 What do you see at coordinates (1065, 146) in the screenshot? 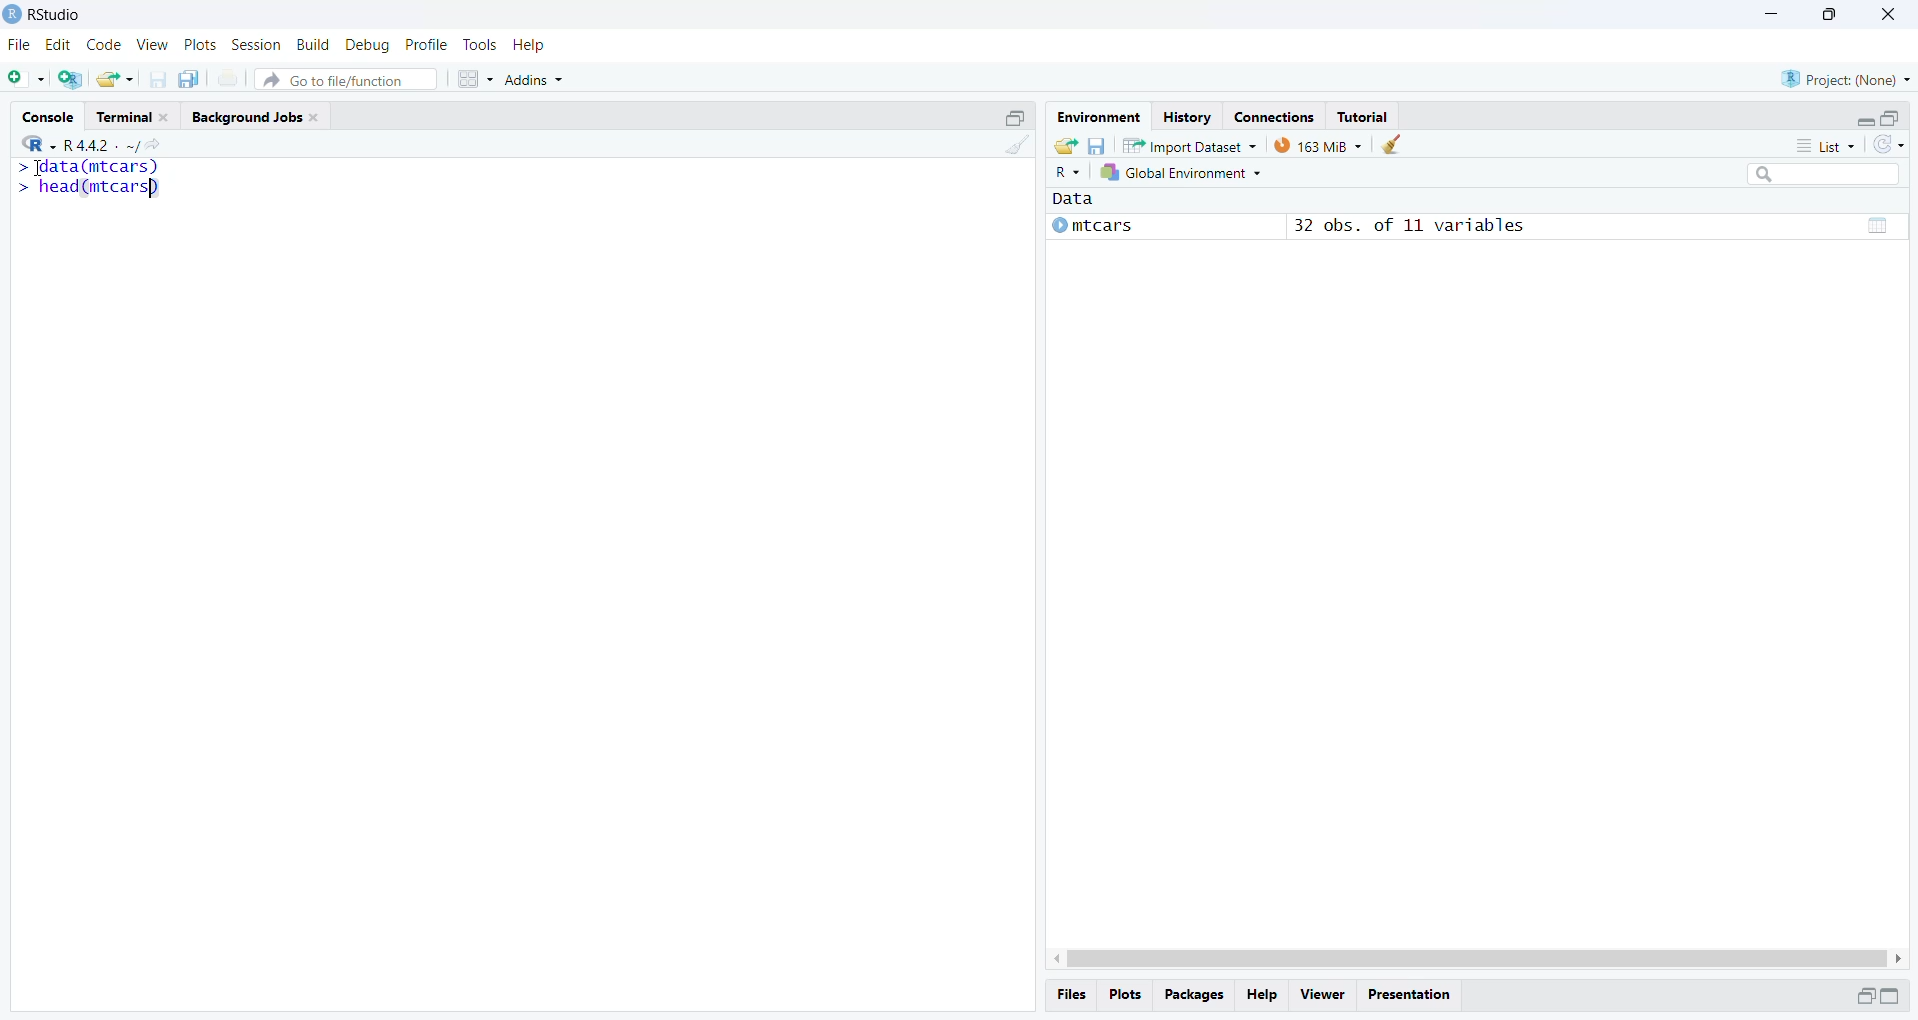
I see `share` at bounding box center [1065, 146].